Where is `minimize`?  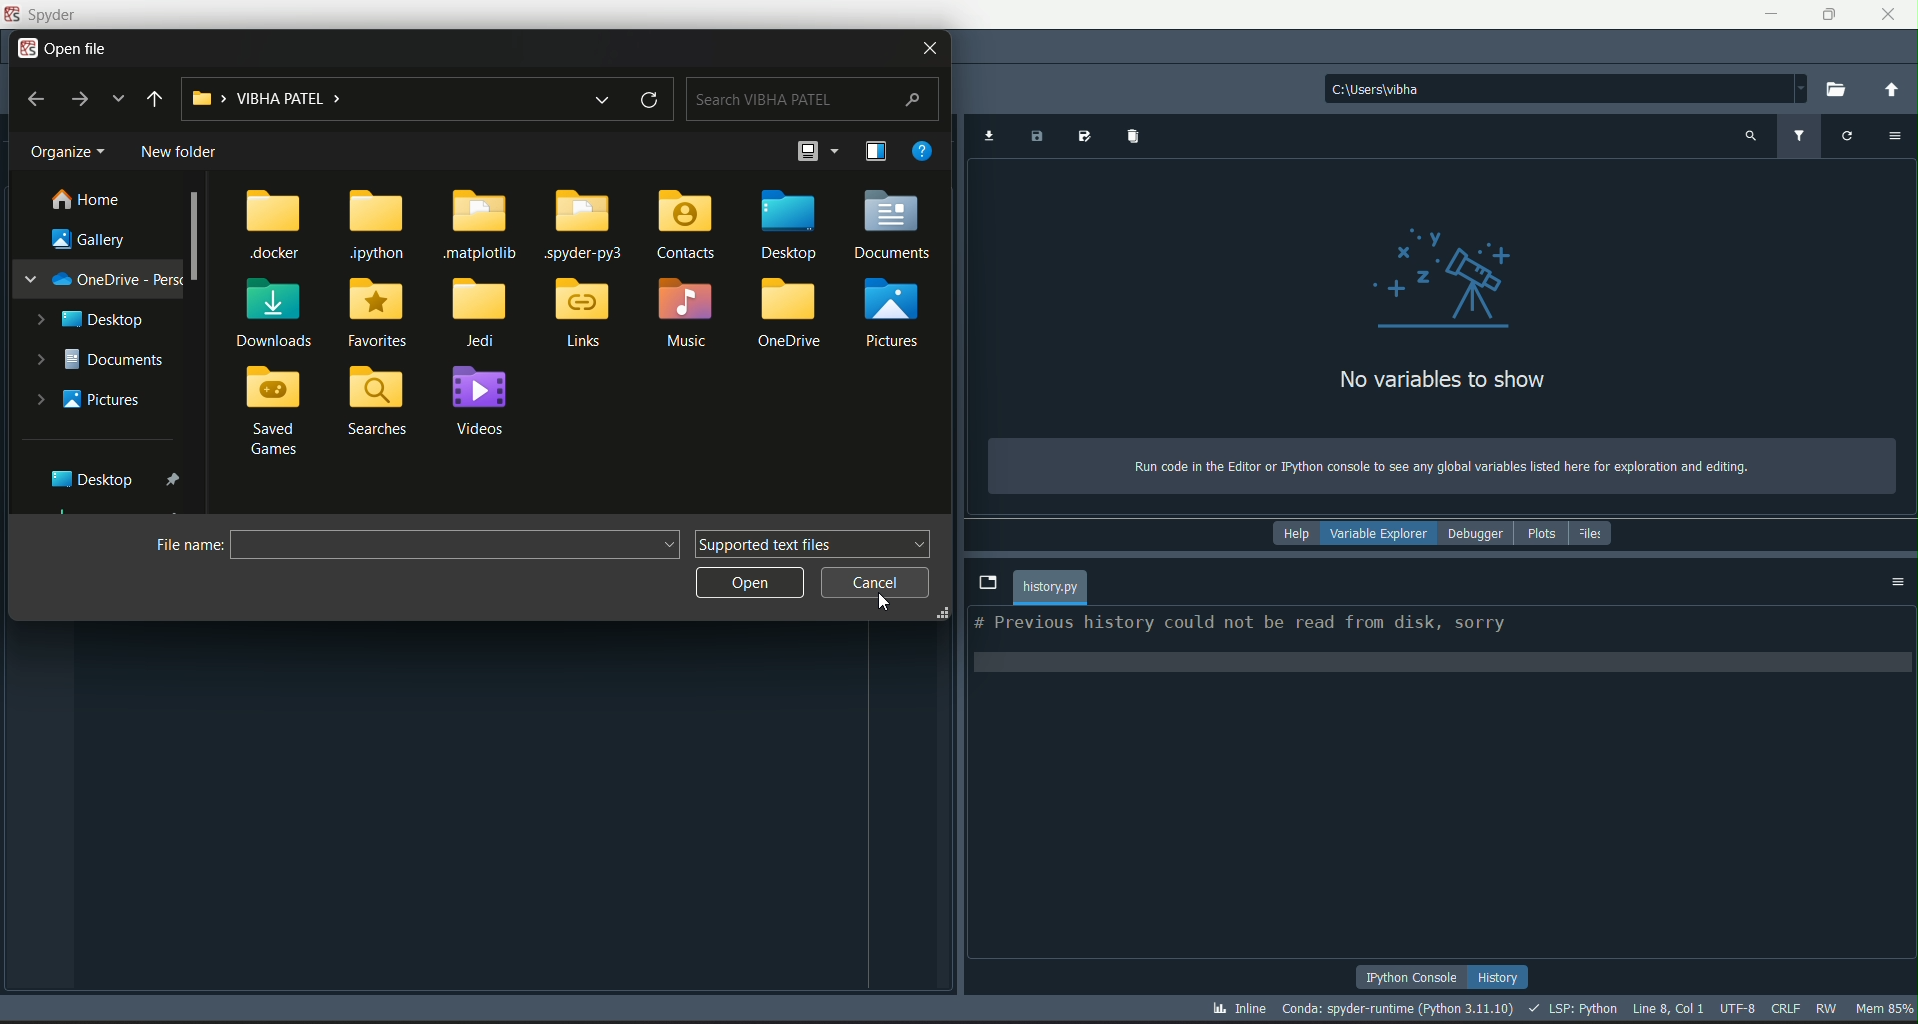 minimize is located at coordinates (1768, 12).